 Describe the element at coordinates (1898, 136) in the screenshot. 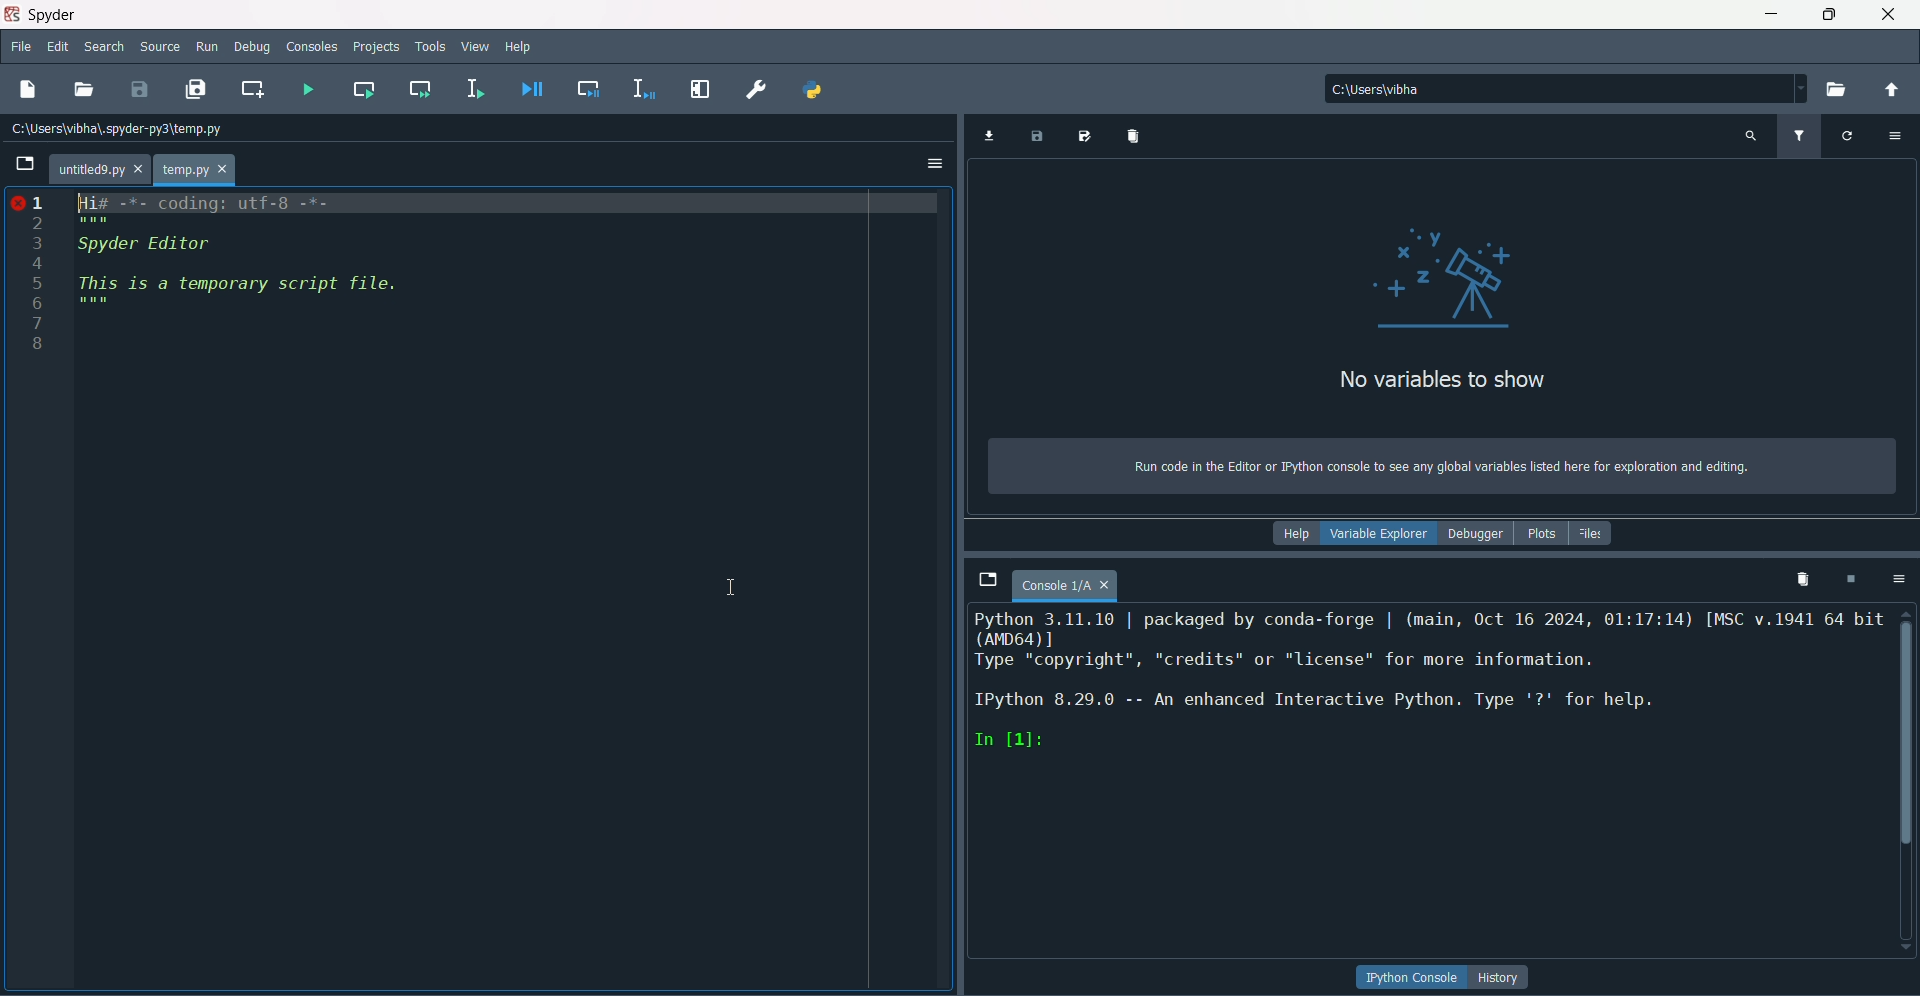

I see `options` at that location.